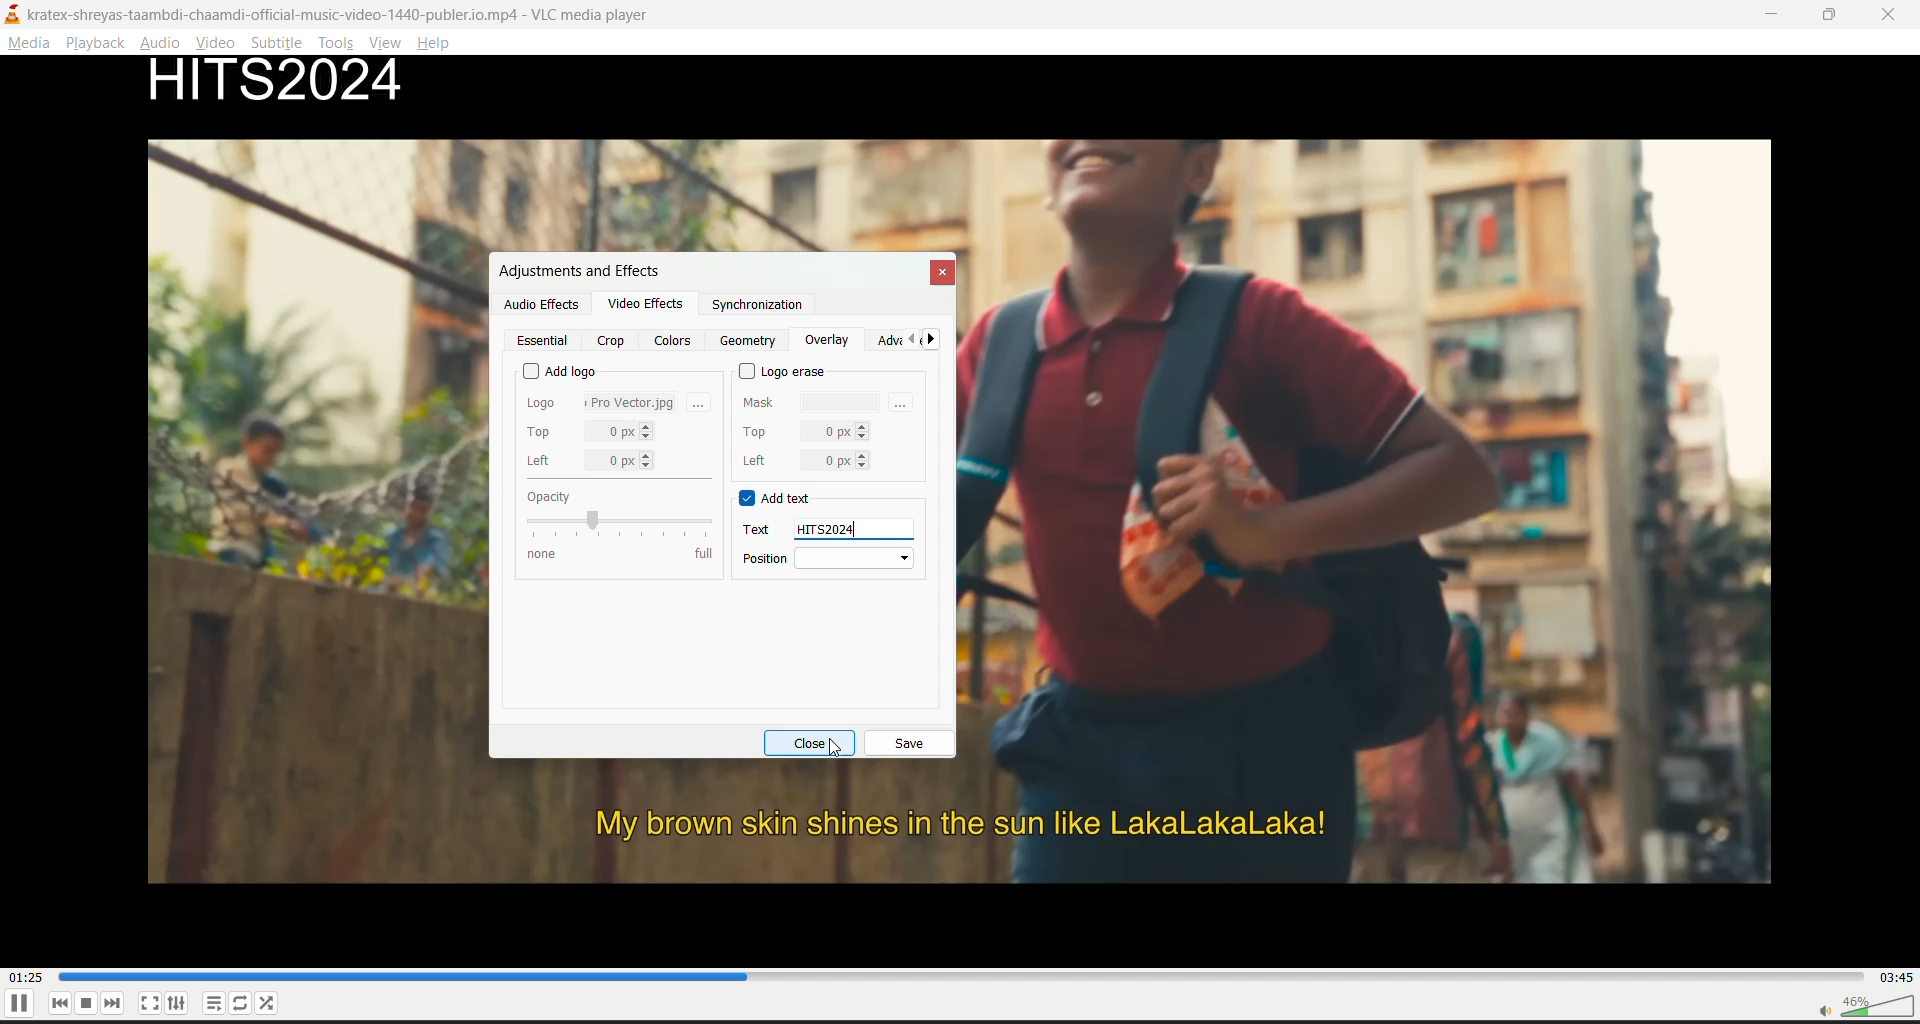  Describe the element at coordinates (165, 45) in the screenshot. I see `audio` at that location.